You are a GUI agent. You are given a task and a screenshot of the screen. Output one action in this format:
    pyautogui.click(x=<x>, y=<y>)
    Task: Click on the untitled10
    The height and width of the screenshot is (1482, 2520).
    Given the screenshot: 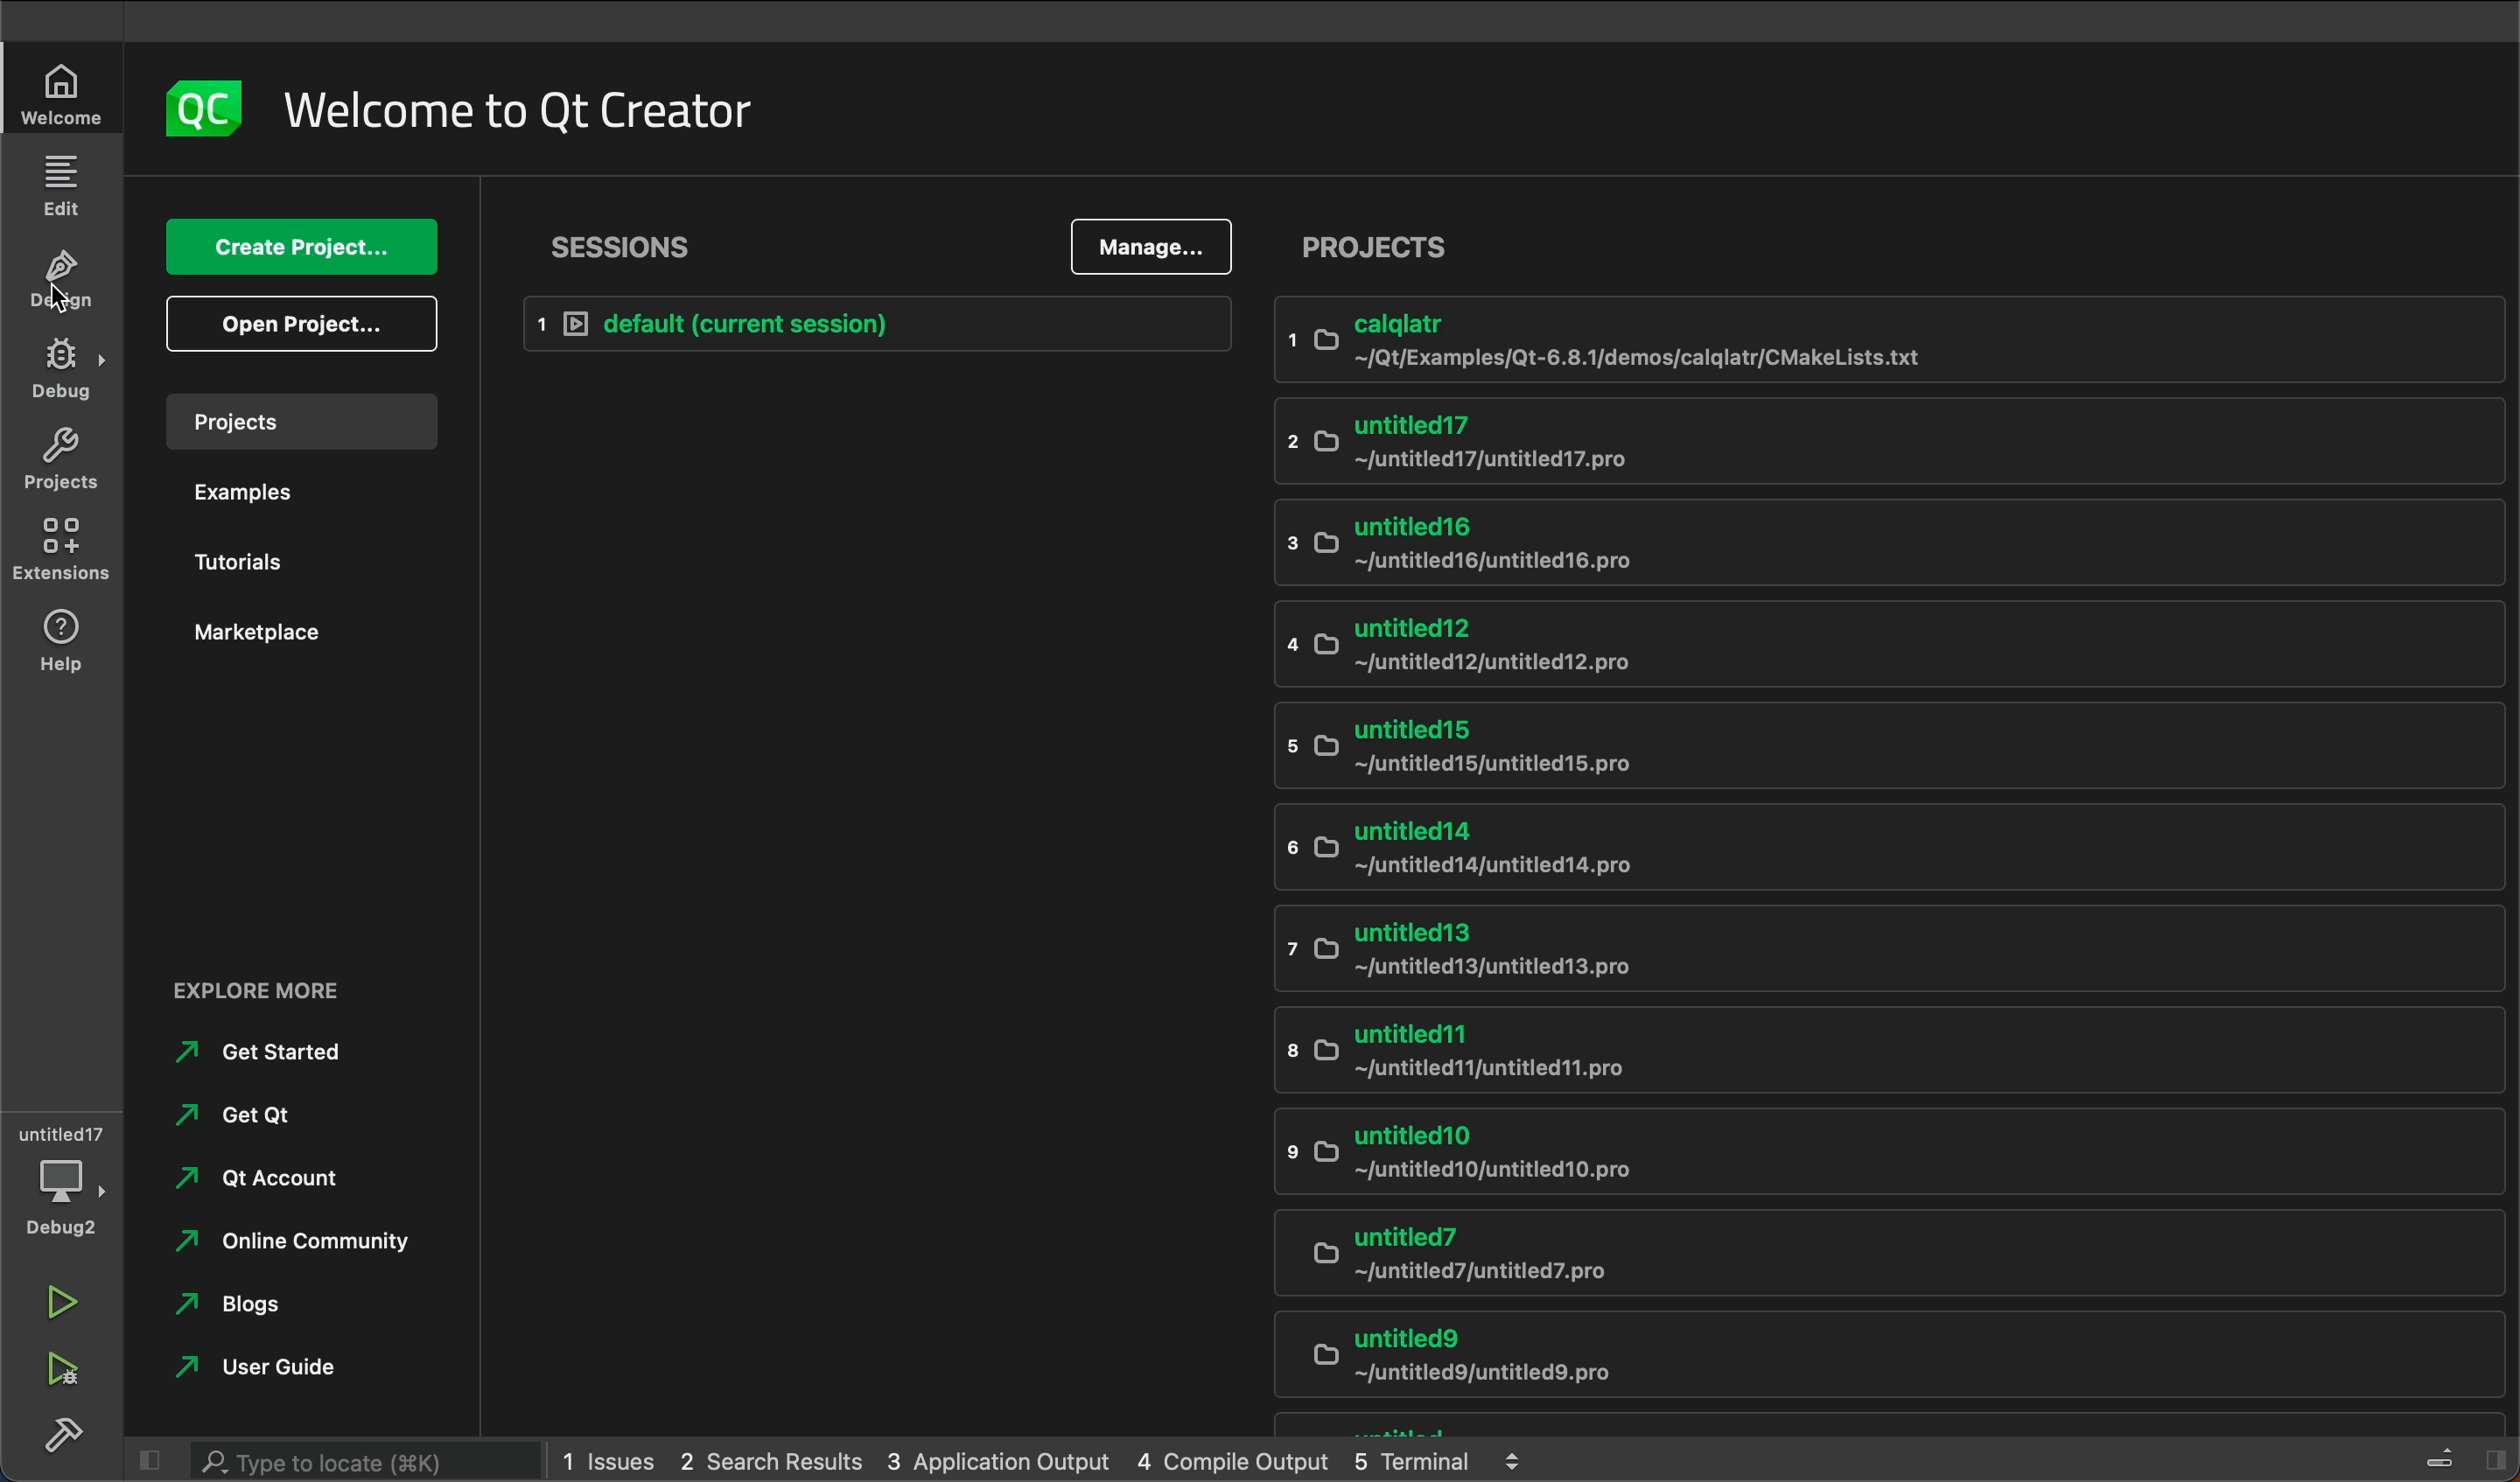 What is the action you would take?
    pyautogui.click(x=1841, y=1152)
    